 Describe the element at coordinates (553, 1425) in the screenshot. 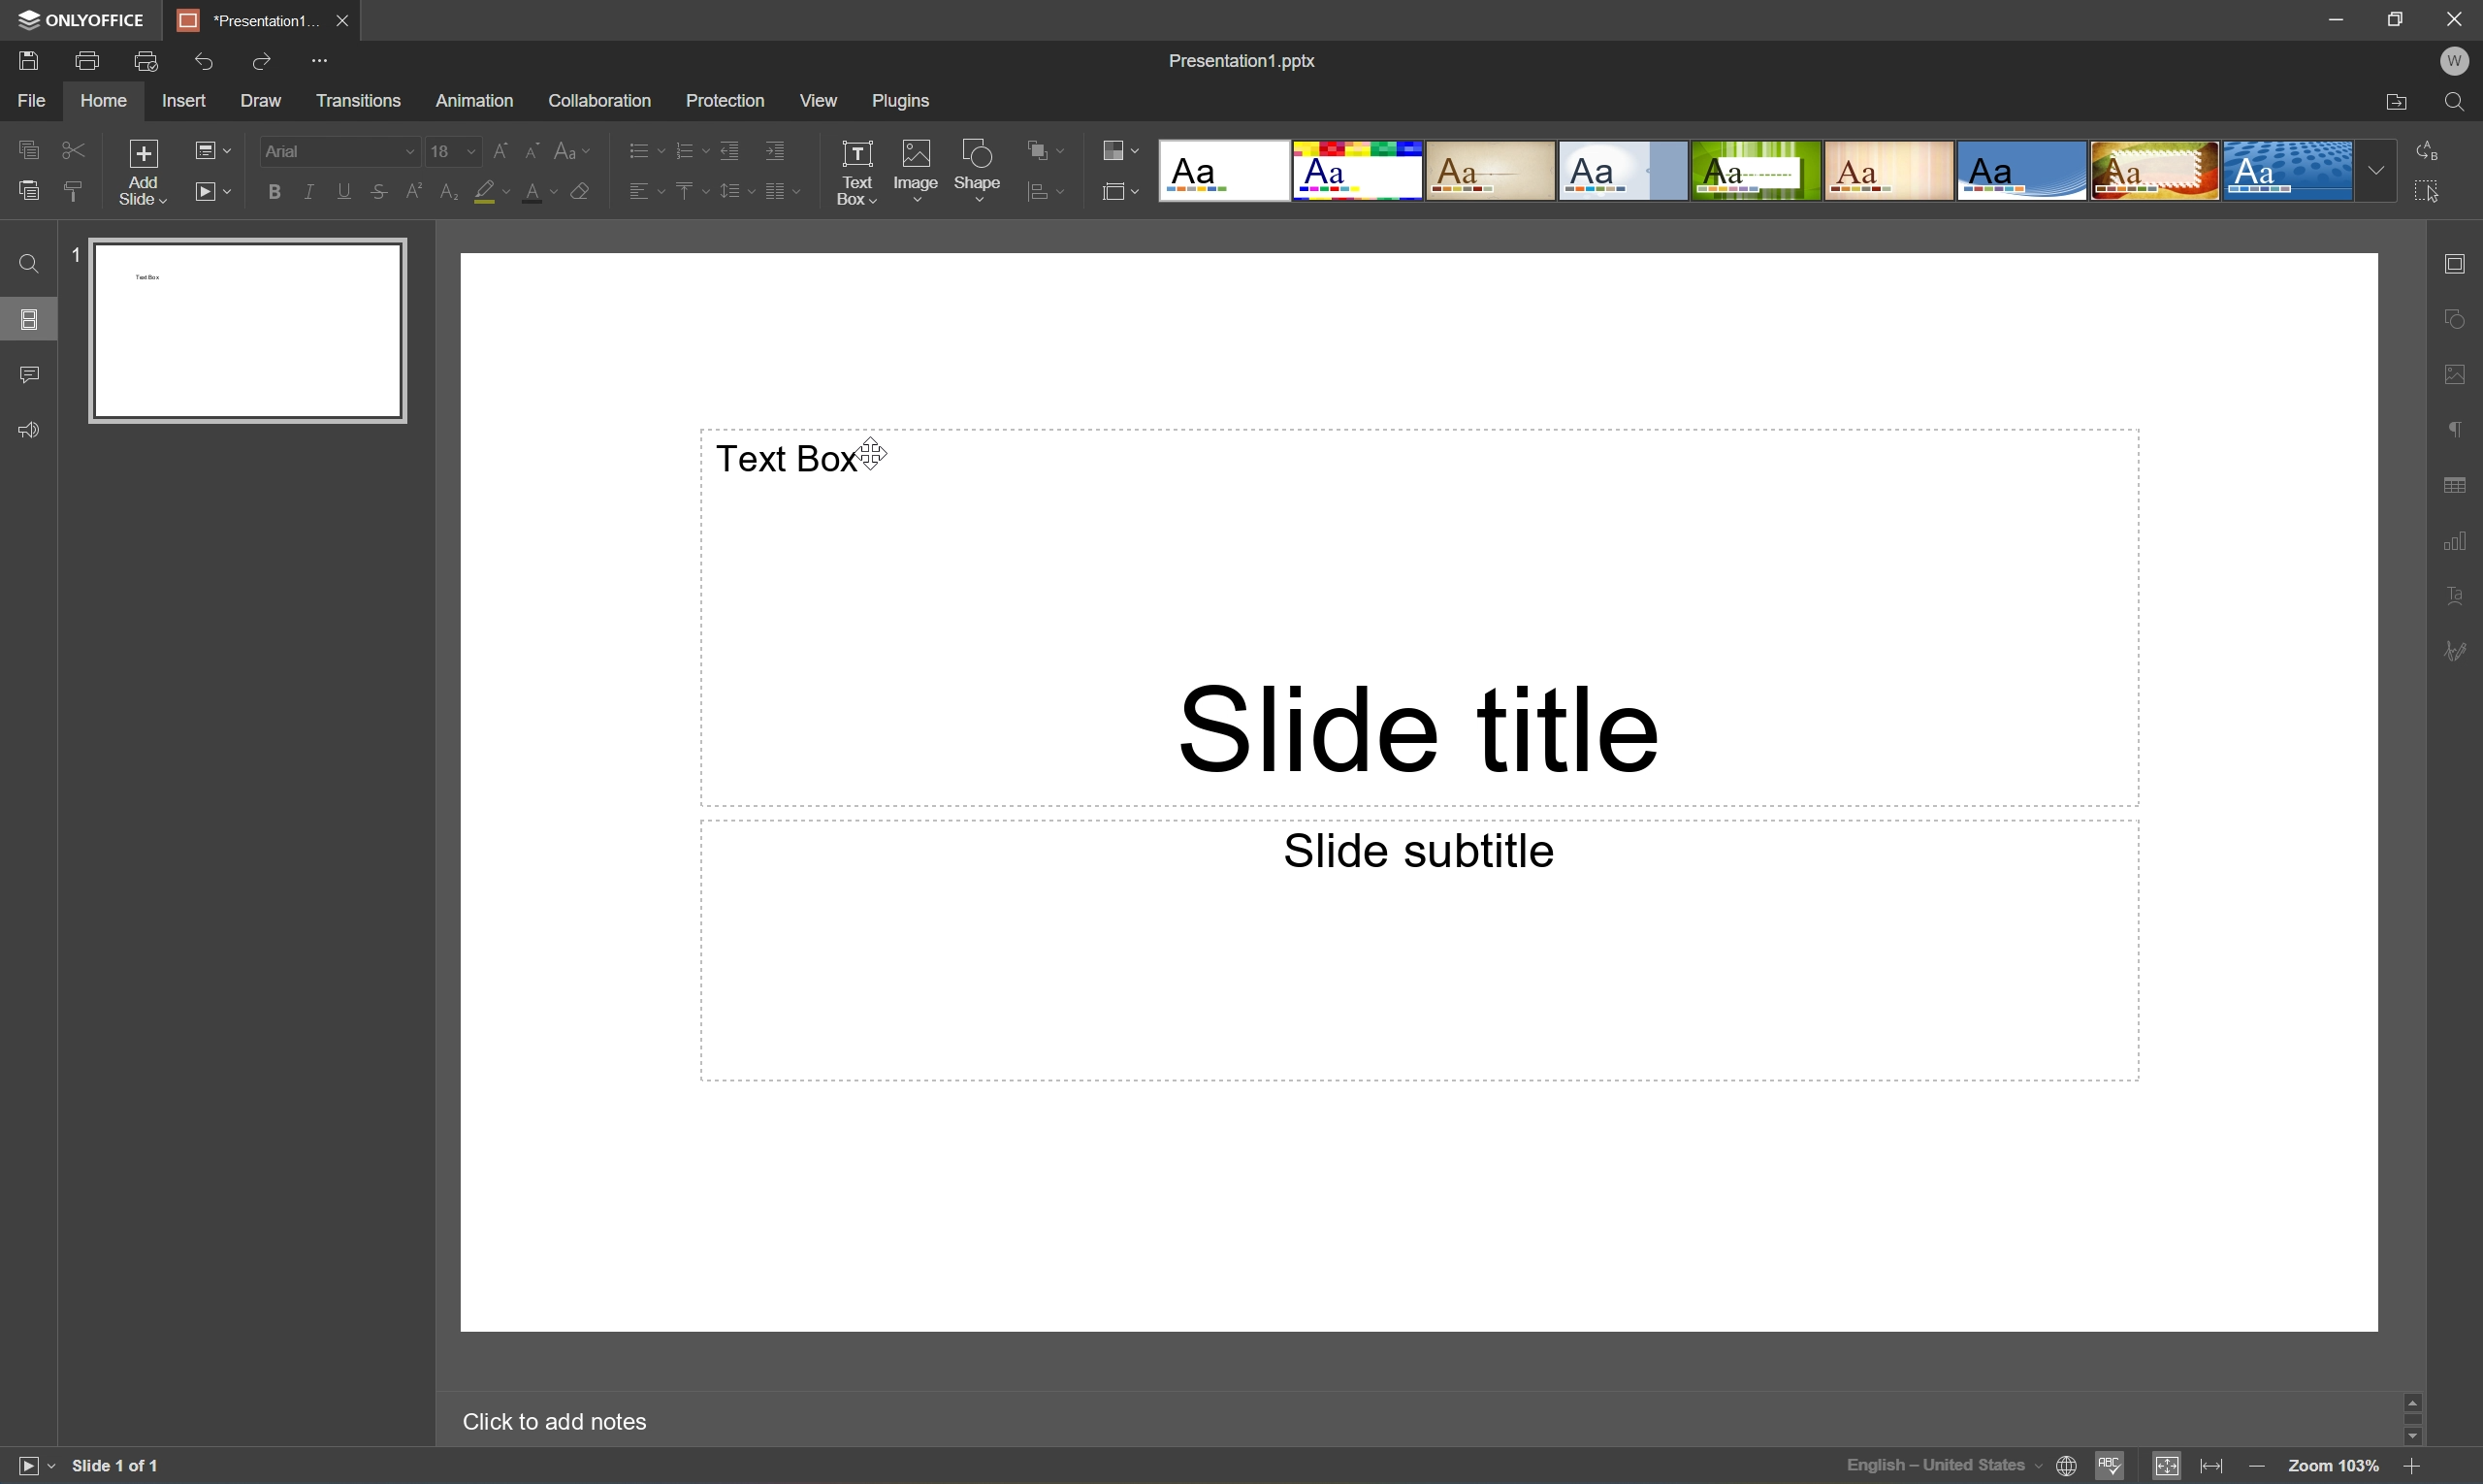

I see `Click to add notes` at that location.